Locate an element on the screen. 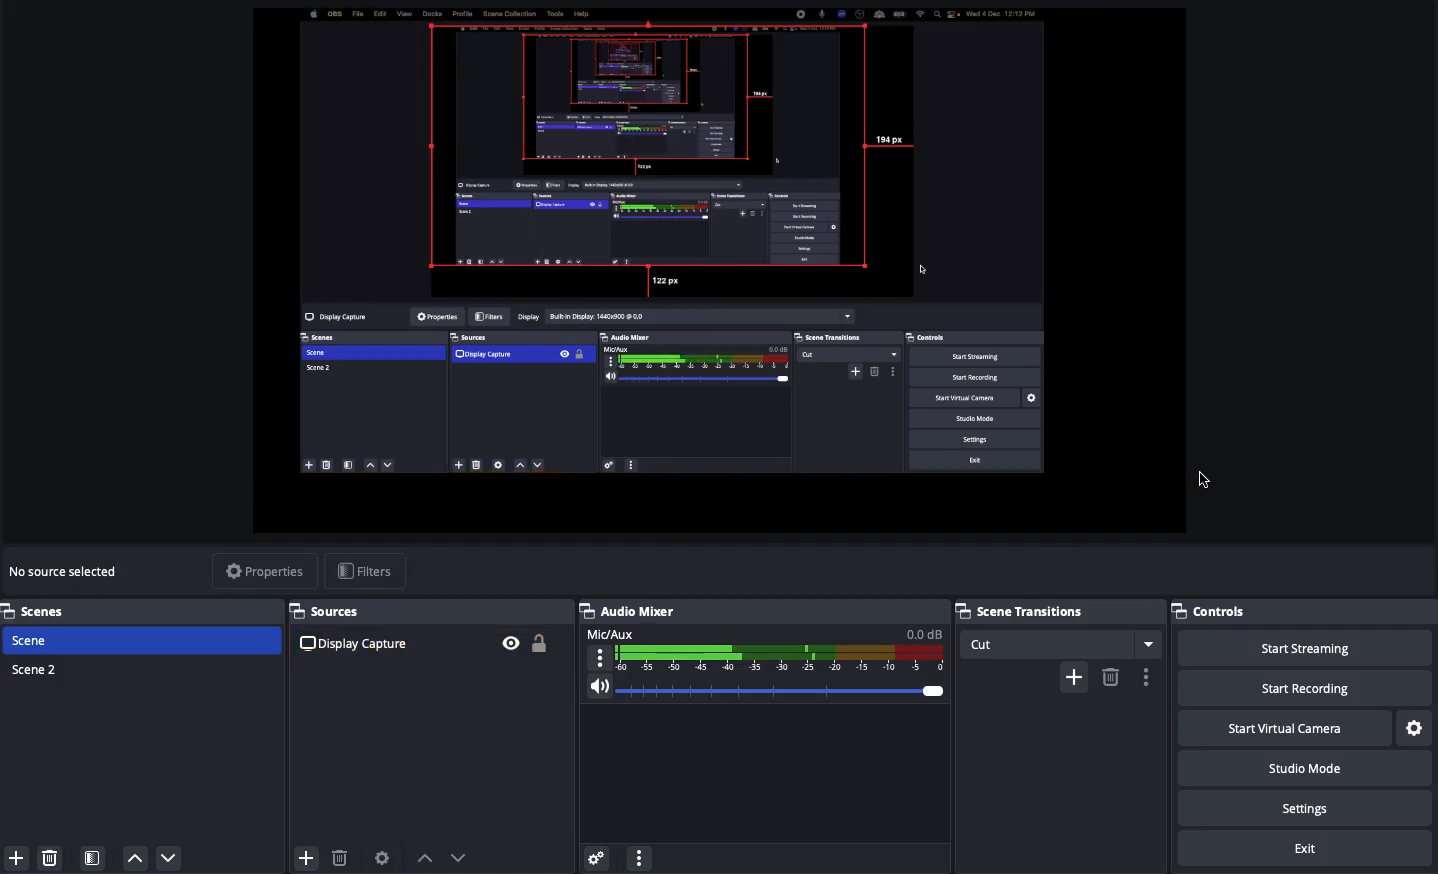 Image resolution: width=1438 pixels, height=874 pixels. Add is located at coordinates (14, 856).